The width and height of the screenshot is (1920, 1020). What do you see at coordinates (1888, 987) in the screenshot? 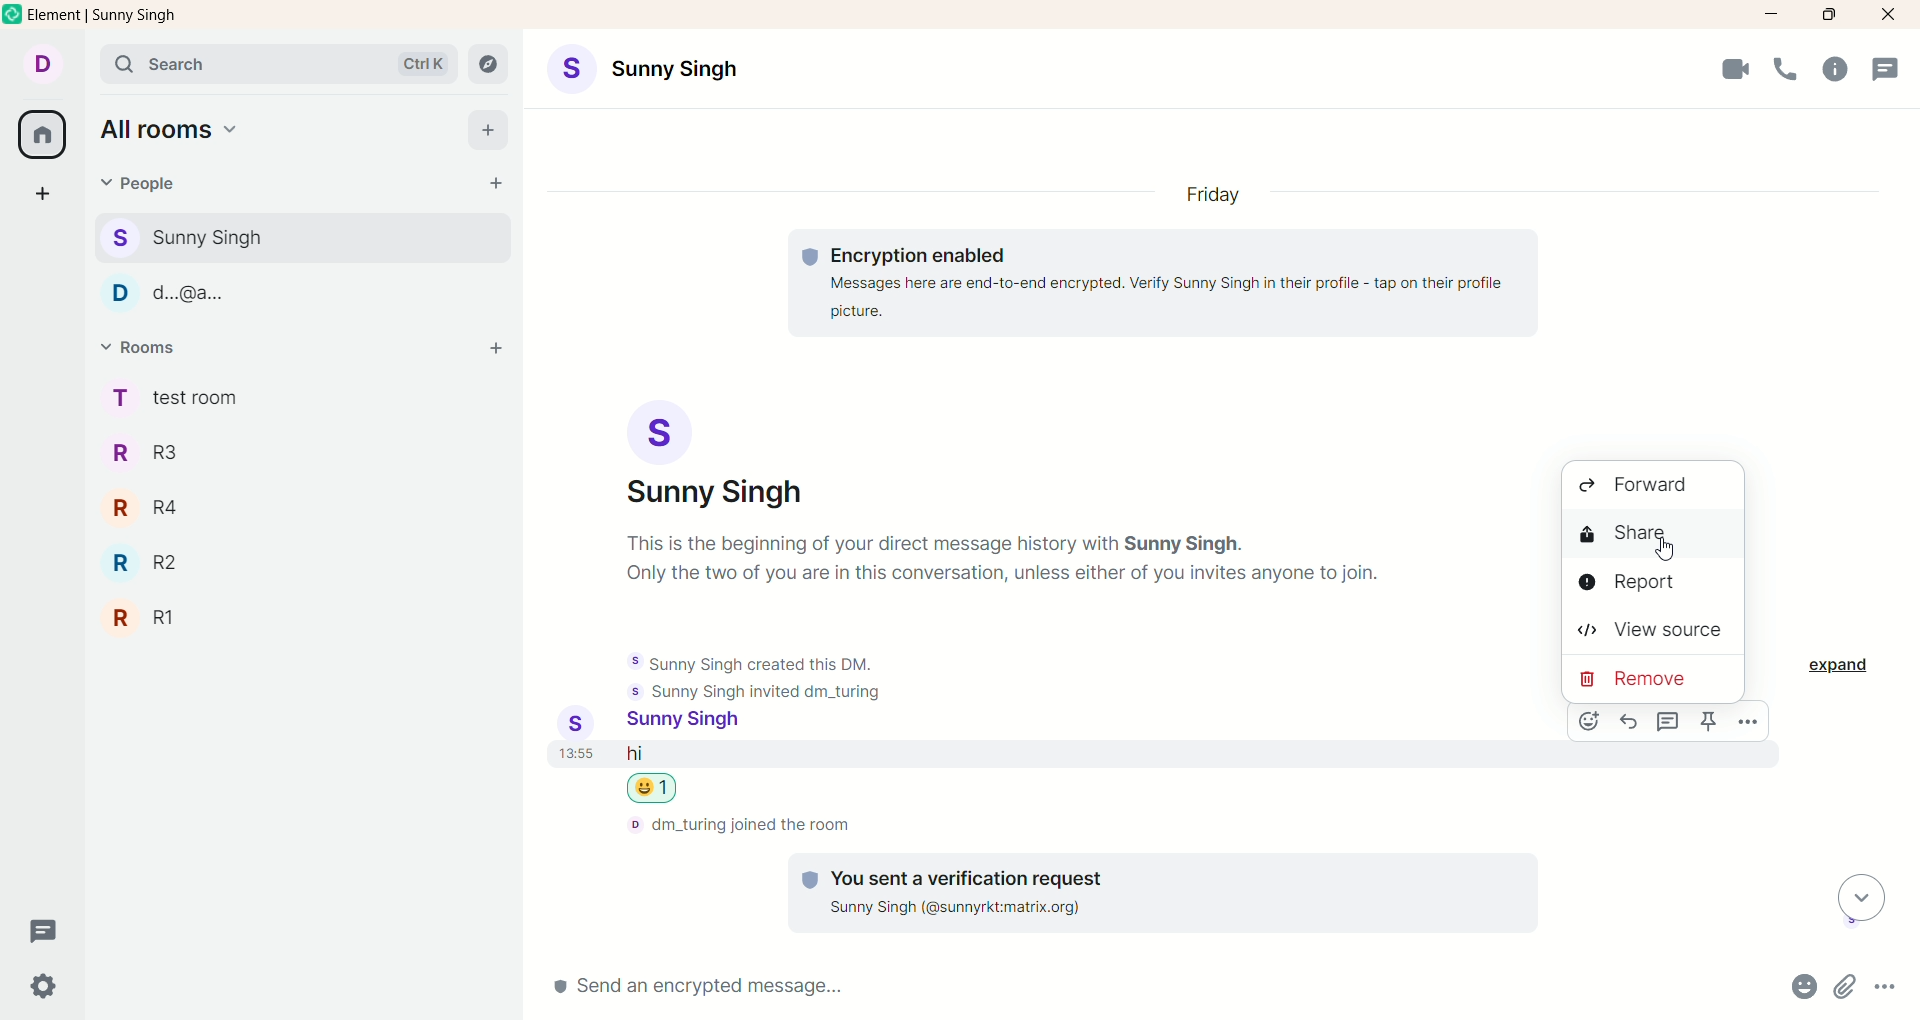
I see `options` at bounding box center [1888, 987].